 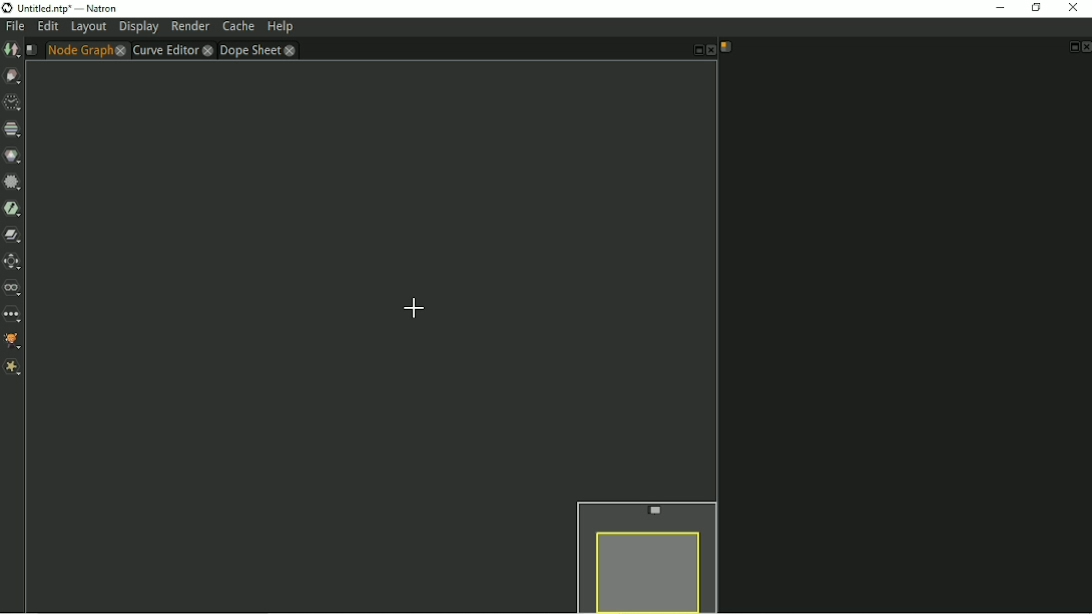 What do you see at coordinates (139, 28) in the screenshot?
I see `Display` at bounding box center [139, 28].